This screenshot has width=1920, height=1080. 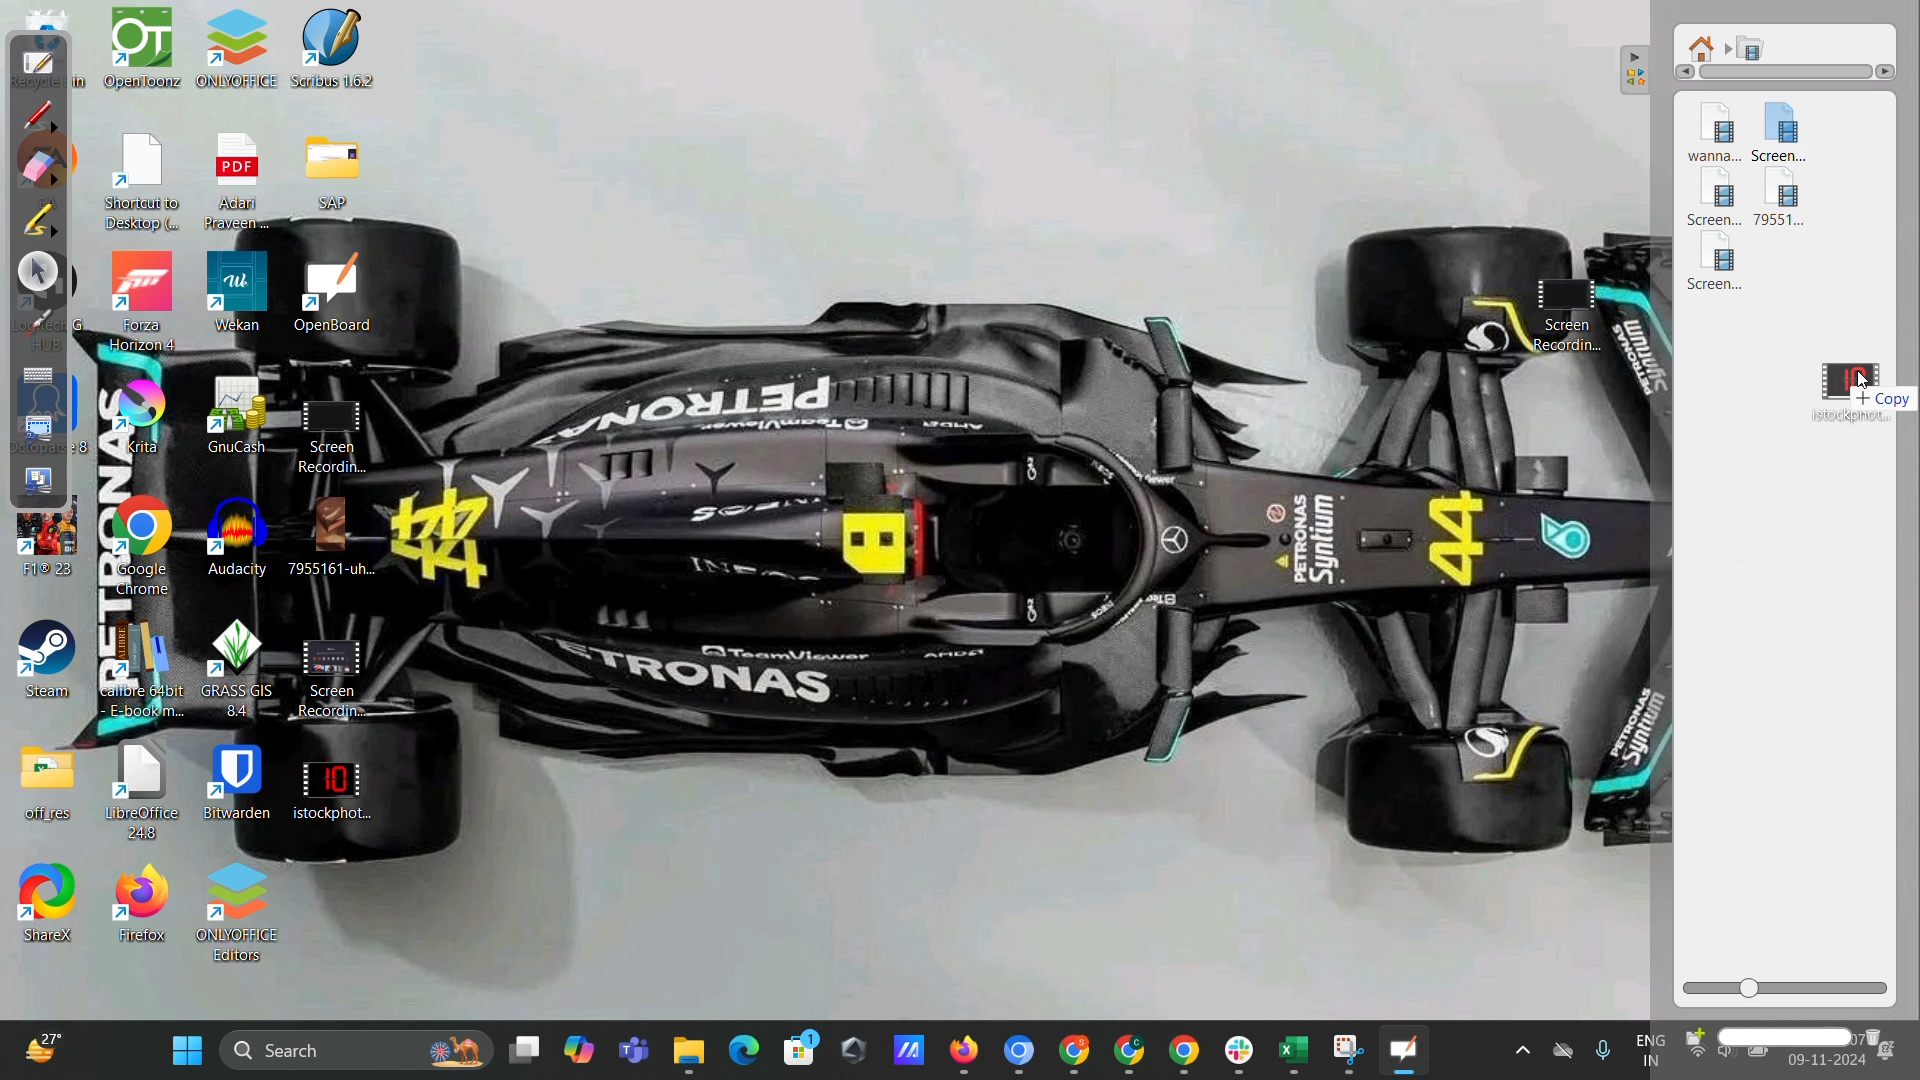 What do you see at coordinates (1783, 75) in the screenshot?
I see `horizontal scroll bar` at bounding box center [1783, 75].